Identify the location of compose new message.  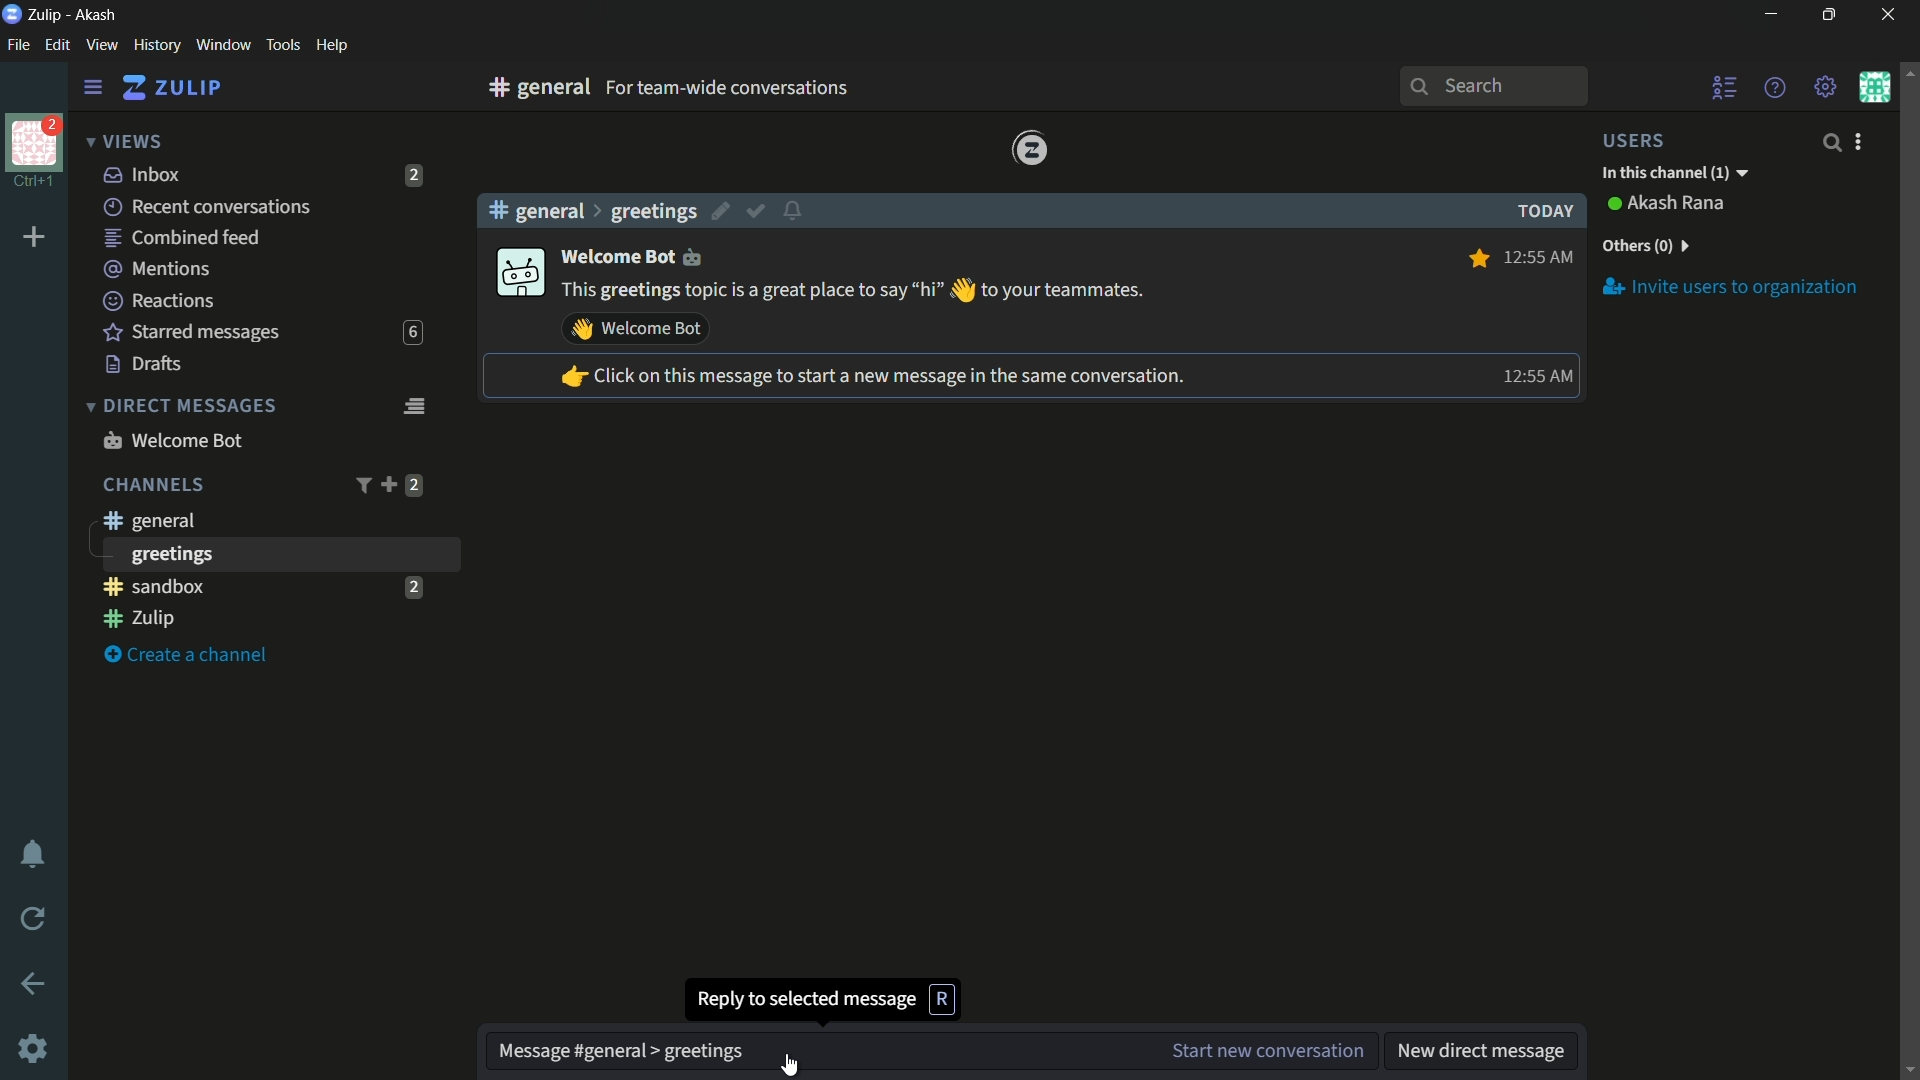
(815, 1052).